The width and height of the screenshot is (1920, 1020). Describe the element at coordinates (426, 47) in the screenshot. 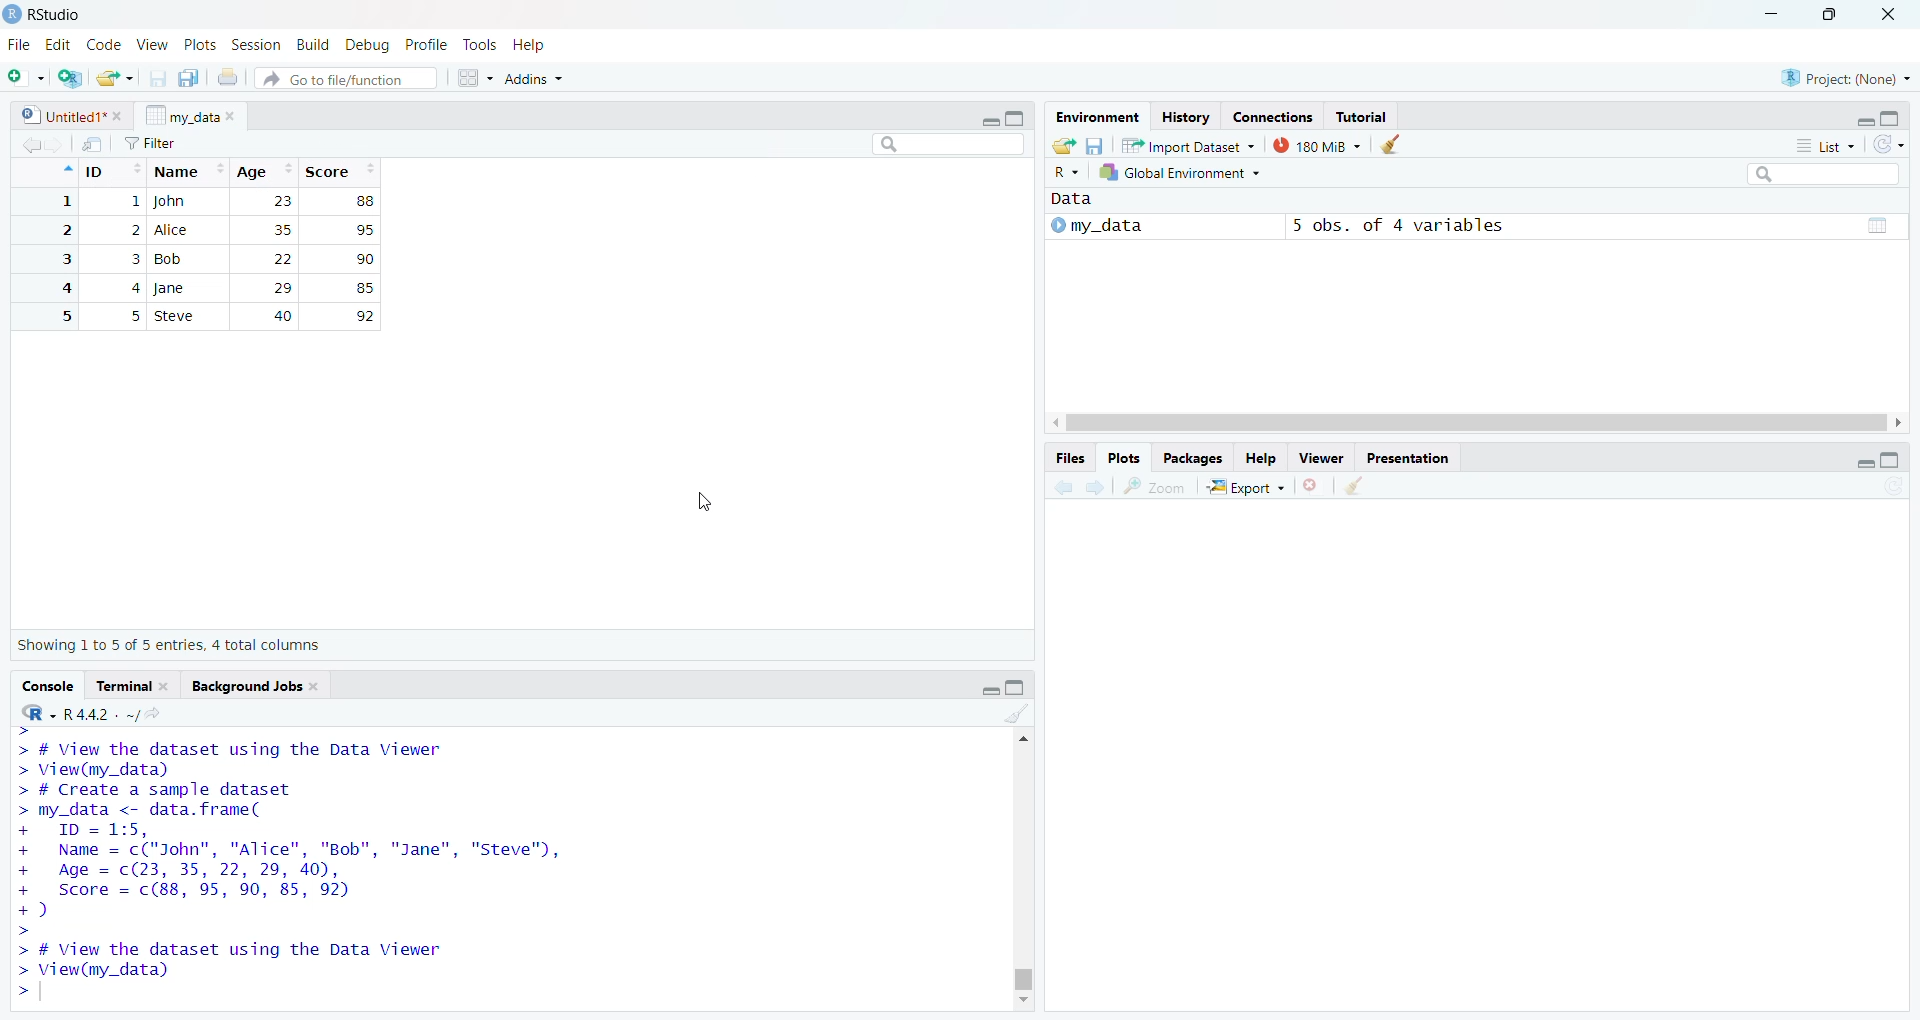

I see `Profile` at that location.